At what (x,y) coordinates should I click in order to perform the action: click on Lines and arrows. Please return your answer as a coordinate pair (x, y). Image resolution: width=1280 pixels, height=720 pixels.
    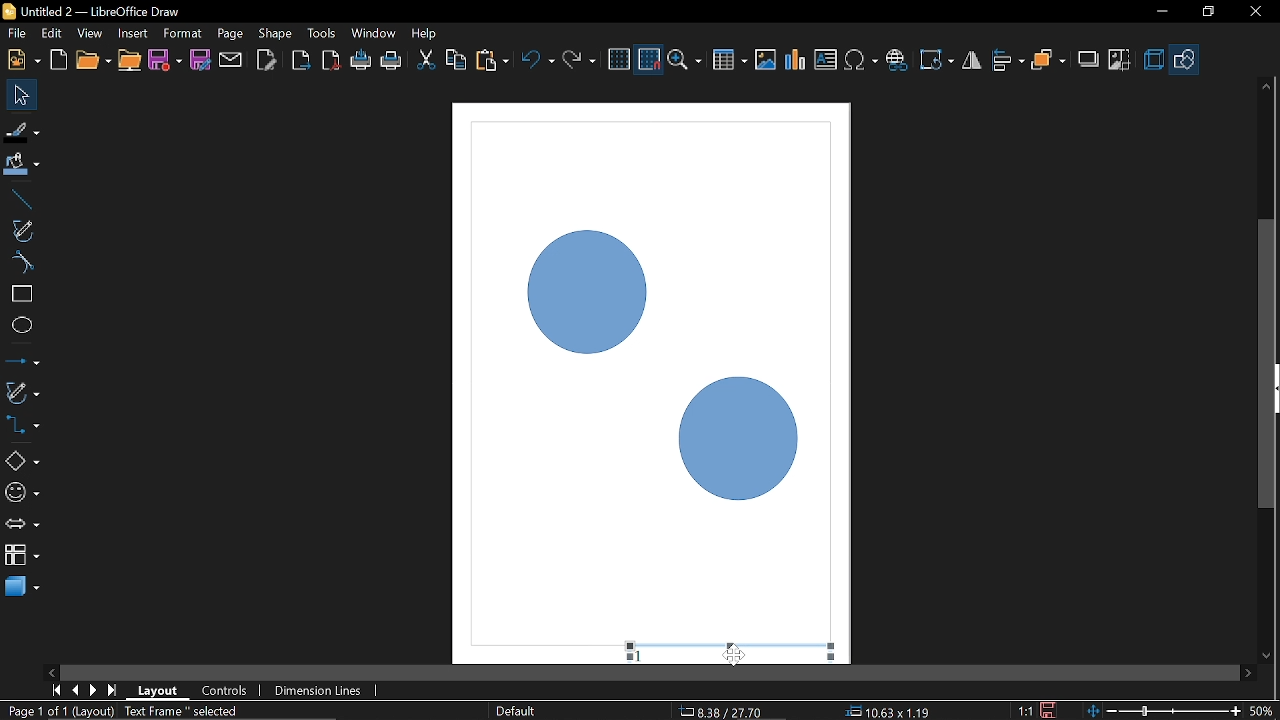
    Looking at the image, I should click on (22, 363).